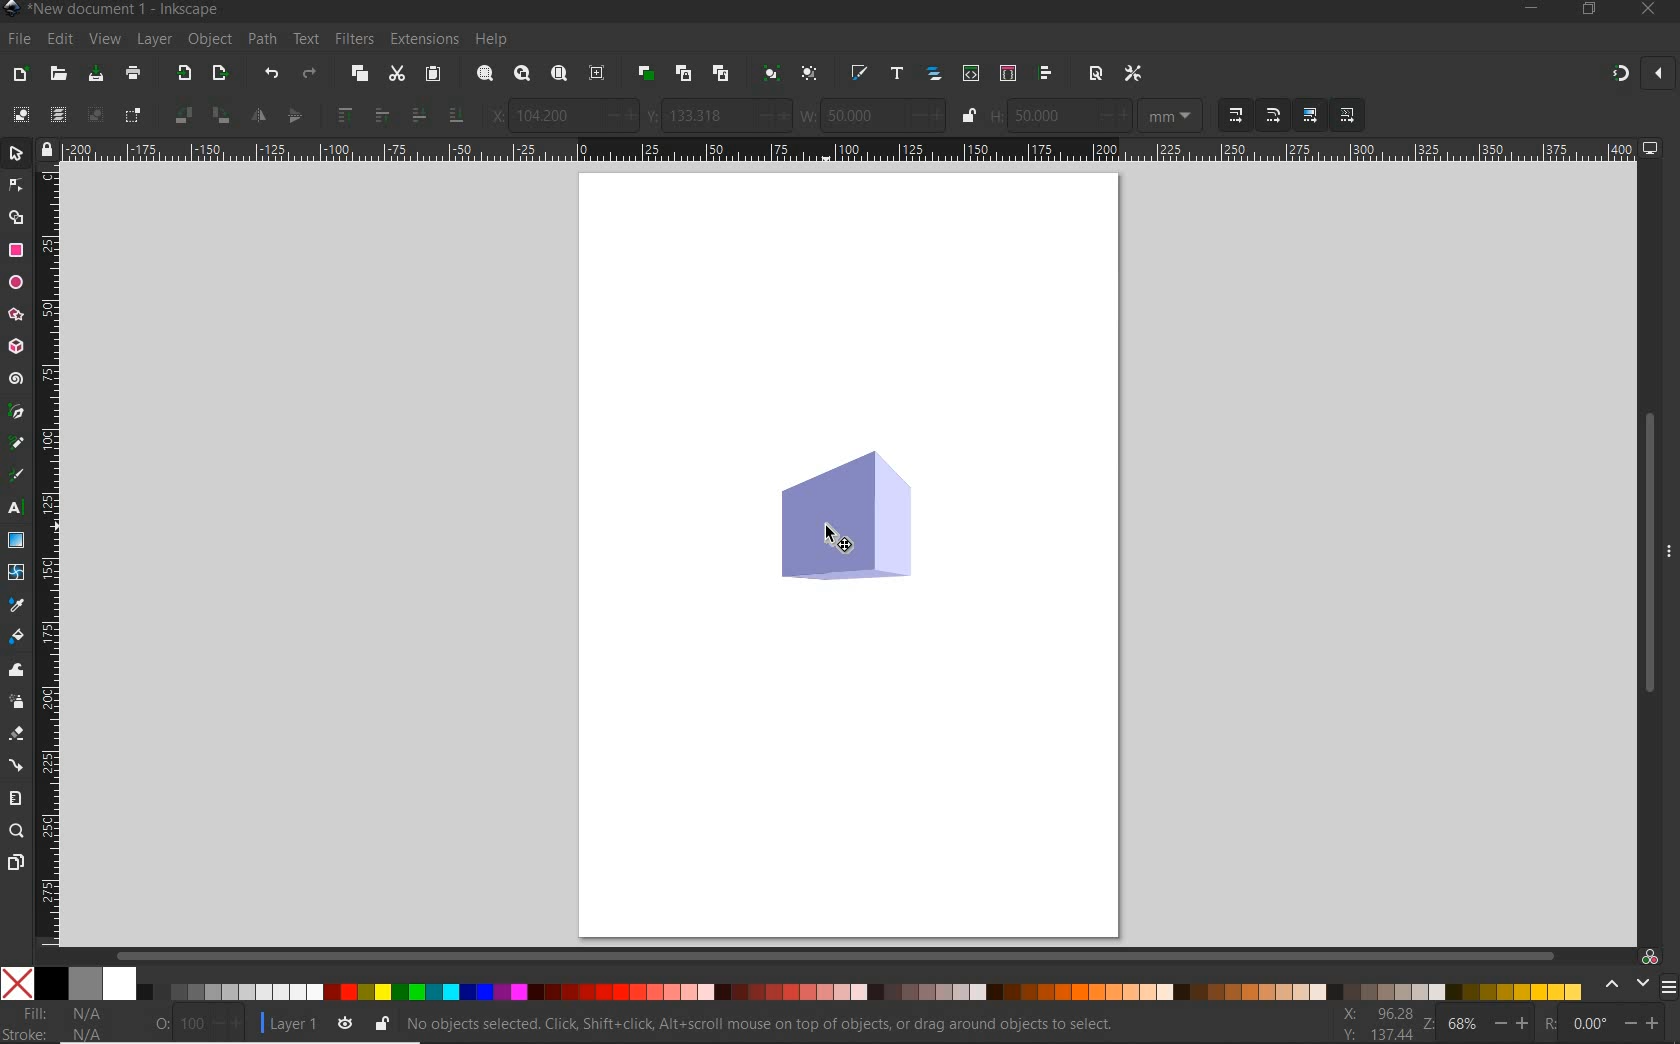 This screenshot has width=1680, height=1044. I want to click on minimize, so click(1530, 10).